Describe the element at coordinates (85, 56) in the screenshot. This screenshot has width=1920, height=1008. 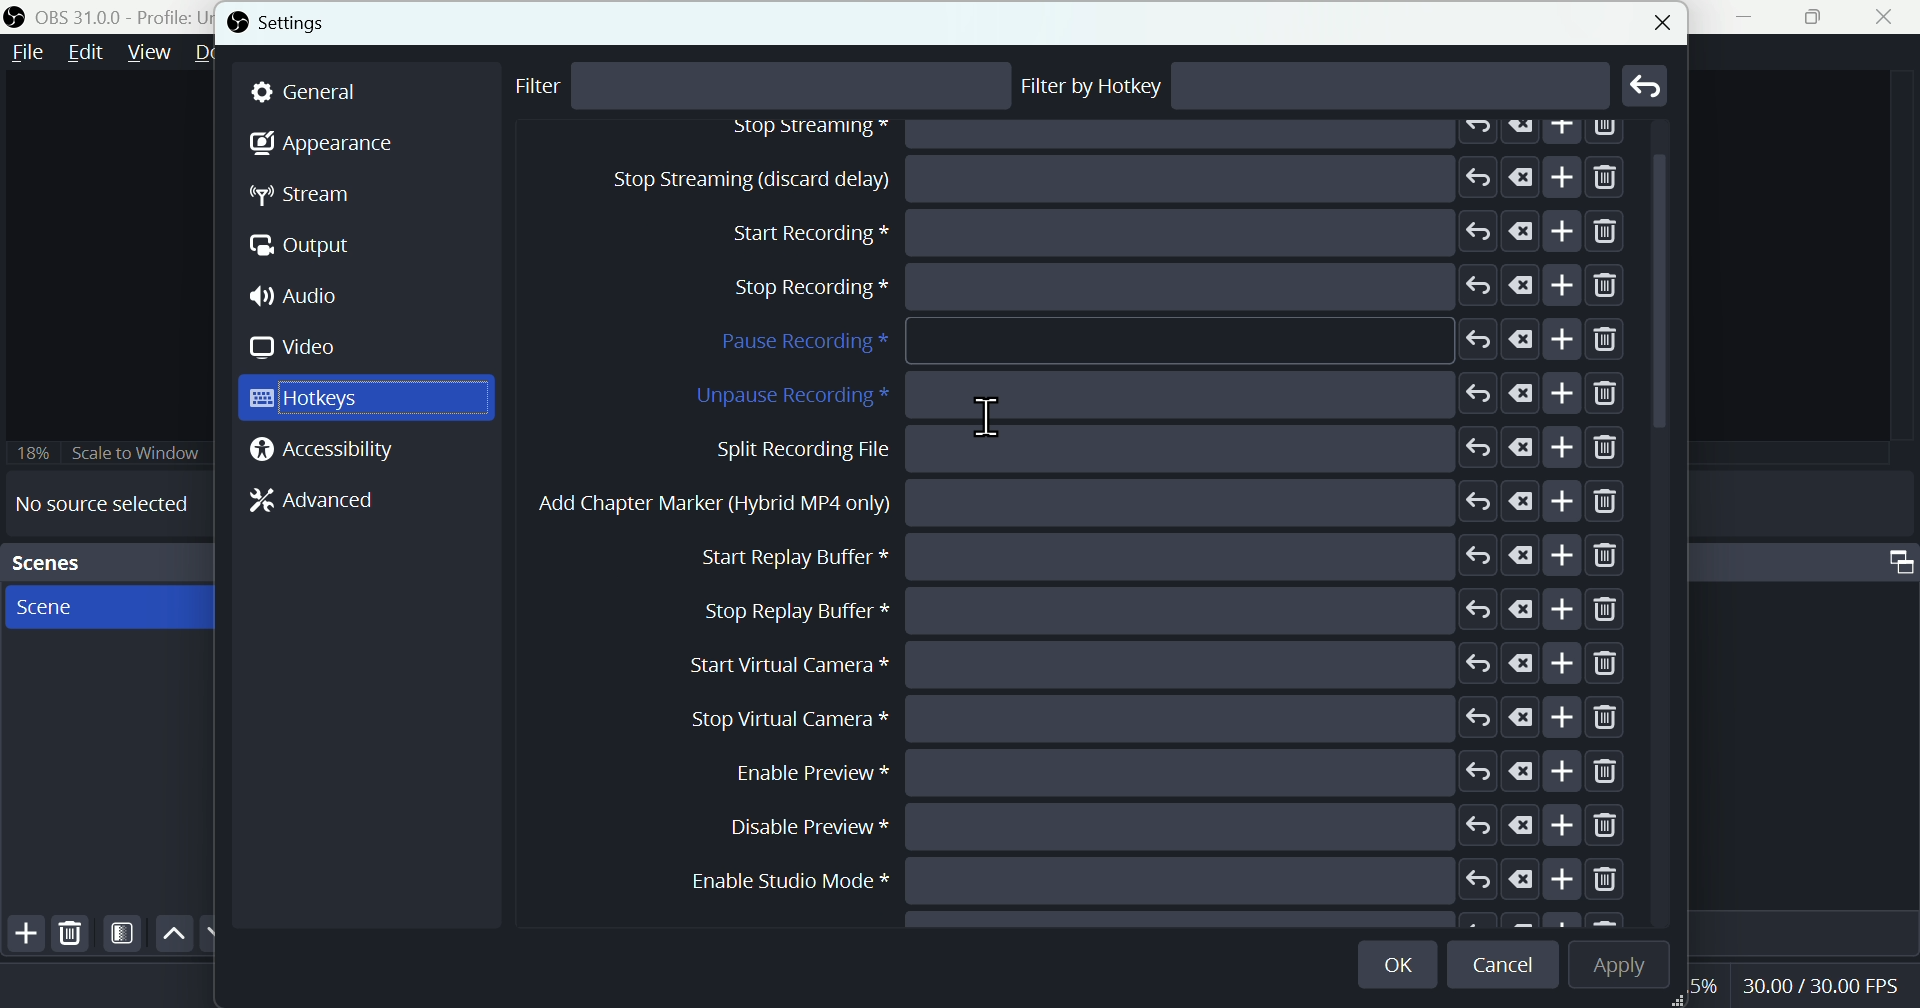
I see `Edit` at that location.